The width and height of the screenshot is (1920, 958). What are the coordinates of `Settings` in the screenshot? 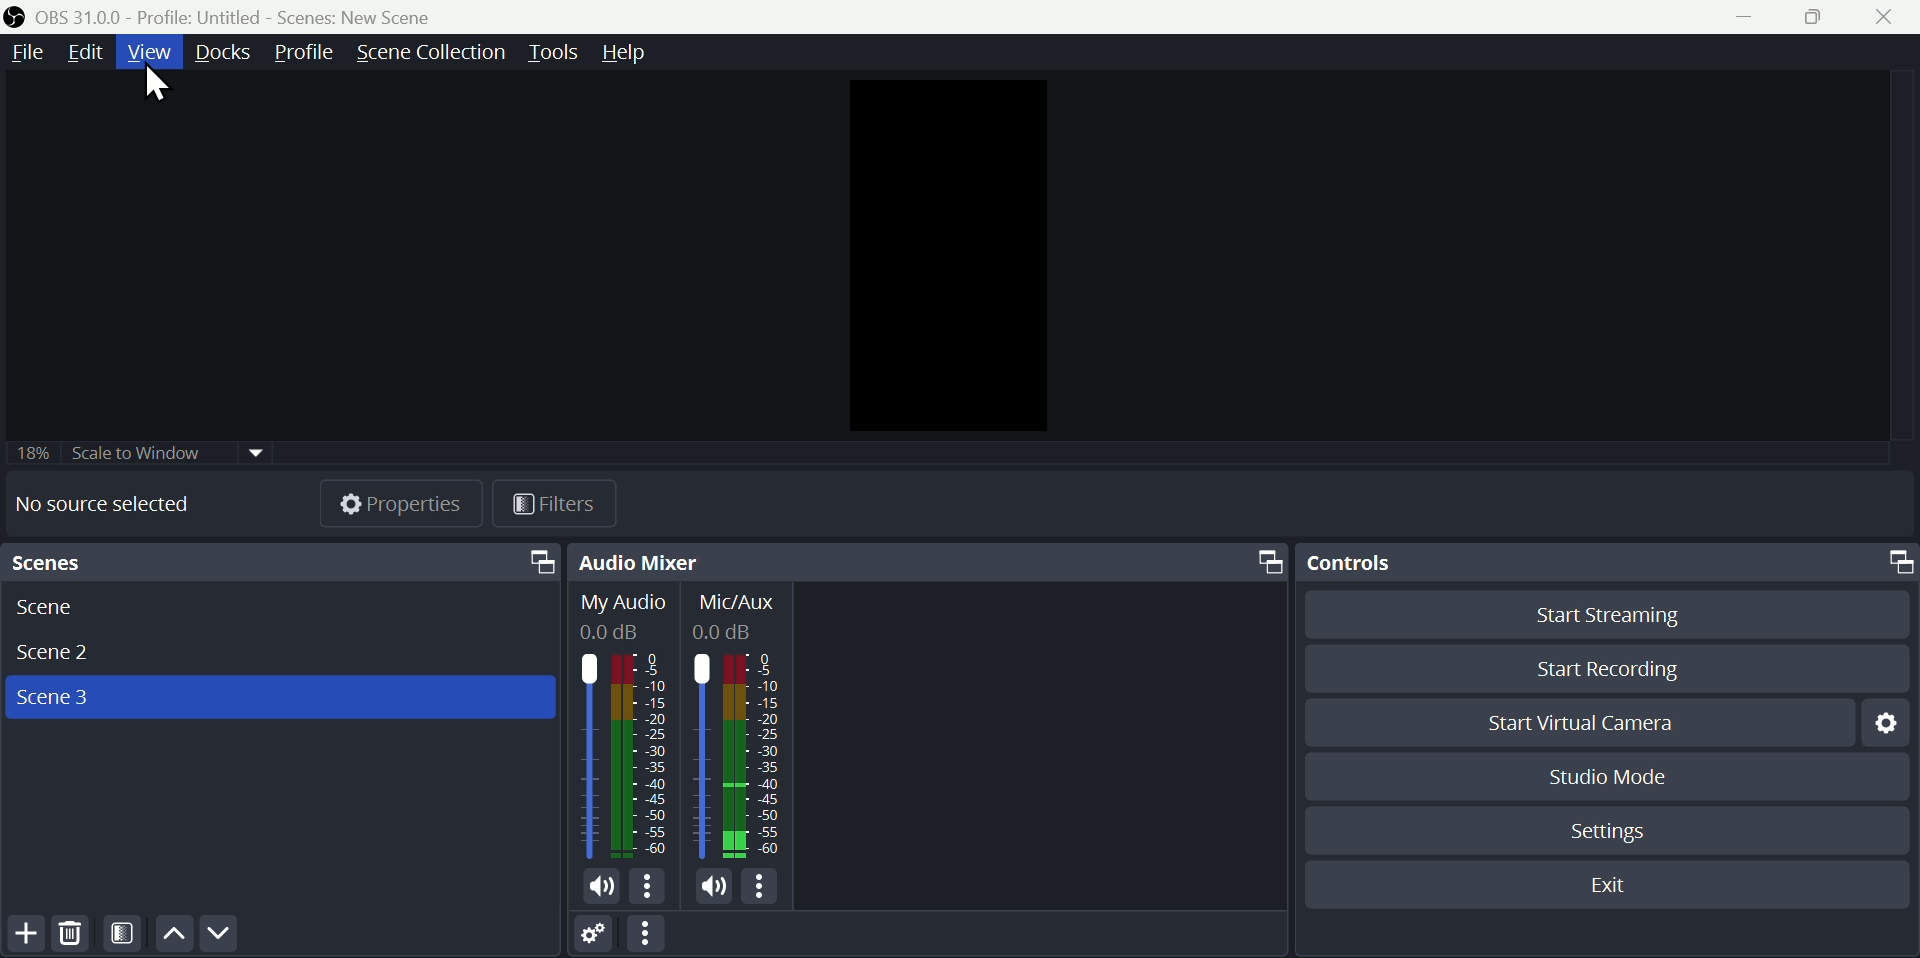 It's located at (1890, 724).